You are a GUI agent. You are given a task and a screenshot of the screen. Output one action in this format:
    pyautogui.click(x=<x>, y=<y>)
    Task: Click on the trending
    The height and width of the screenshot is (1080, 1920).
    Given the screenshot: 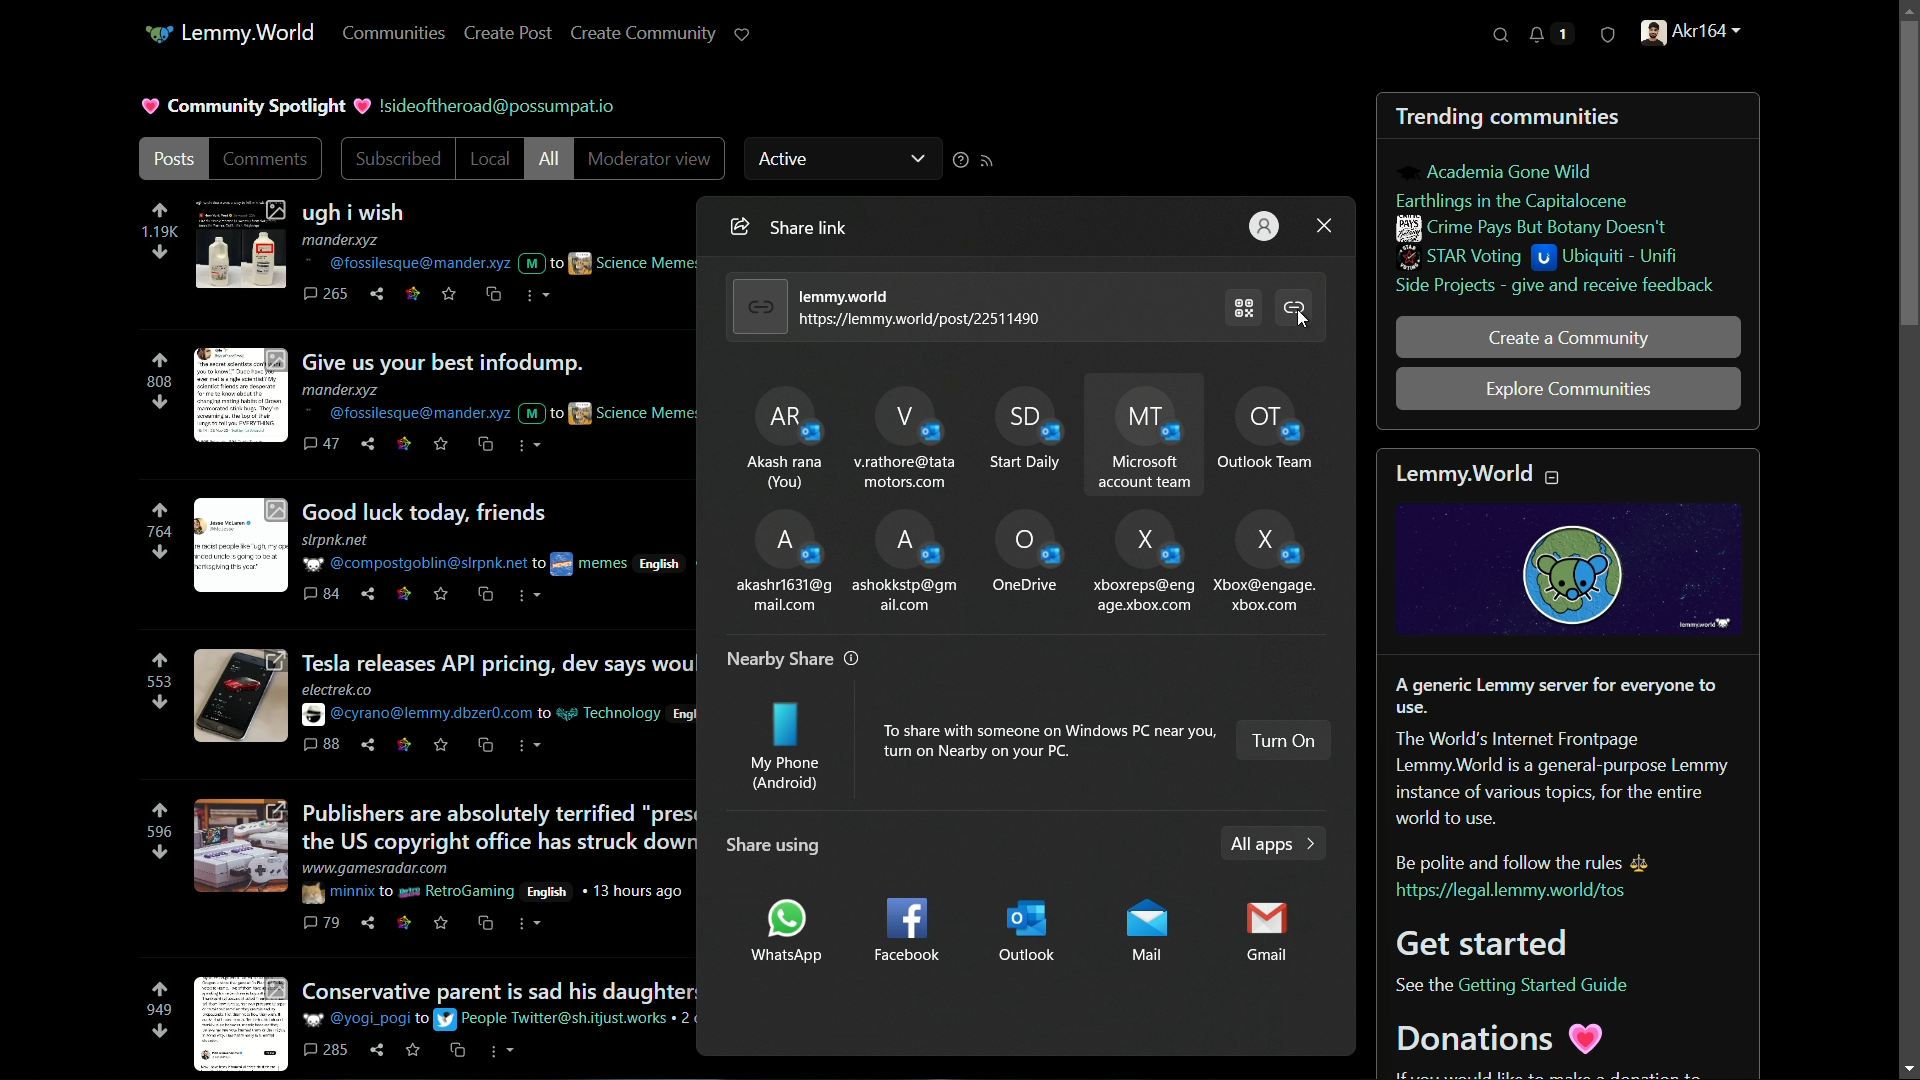 What is the action you would take?
    pyautogui.click(x=1439, y=119)
    